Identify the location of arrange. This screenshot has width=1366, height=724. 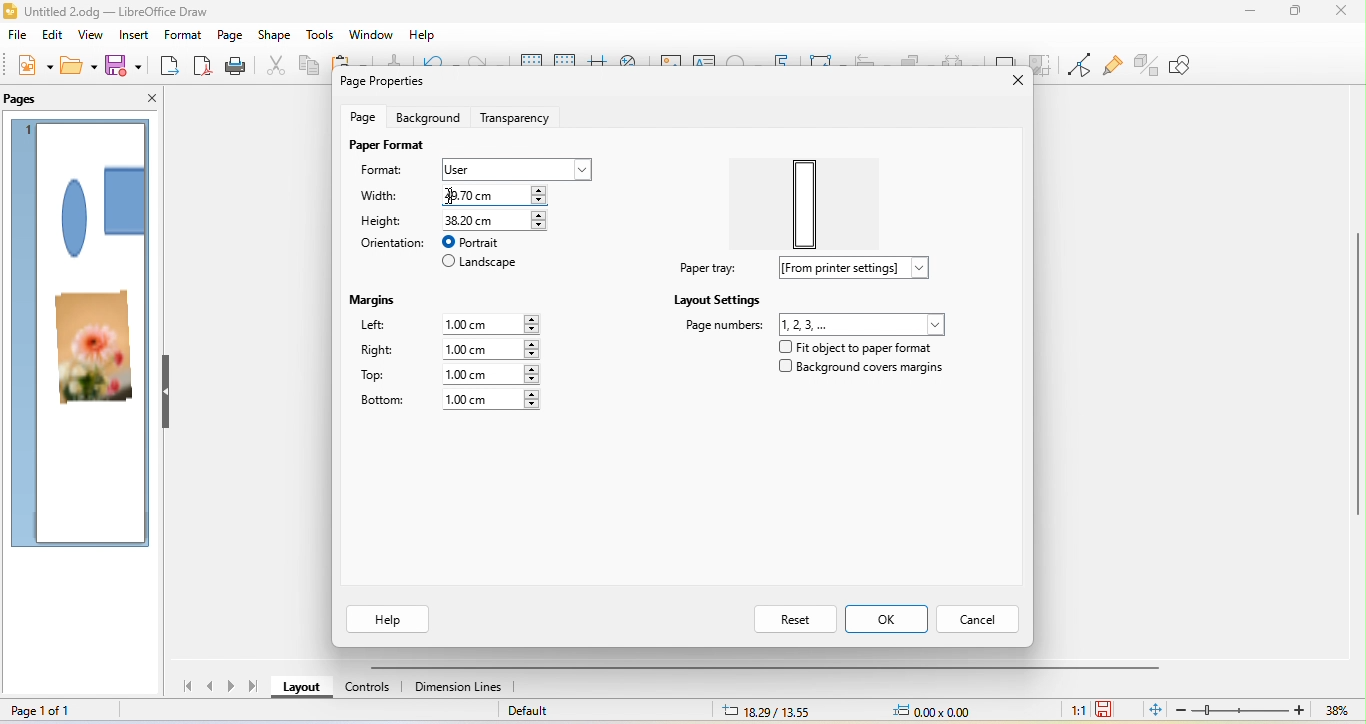
(921, 57).